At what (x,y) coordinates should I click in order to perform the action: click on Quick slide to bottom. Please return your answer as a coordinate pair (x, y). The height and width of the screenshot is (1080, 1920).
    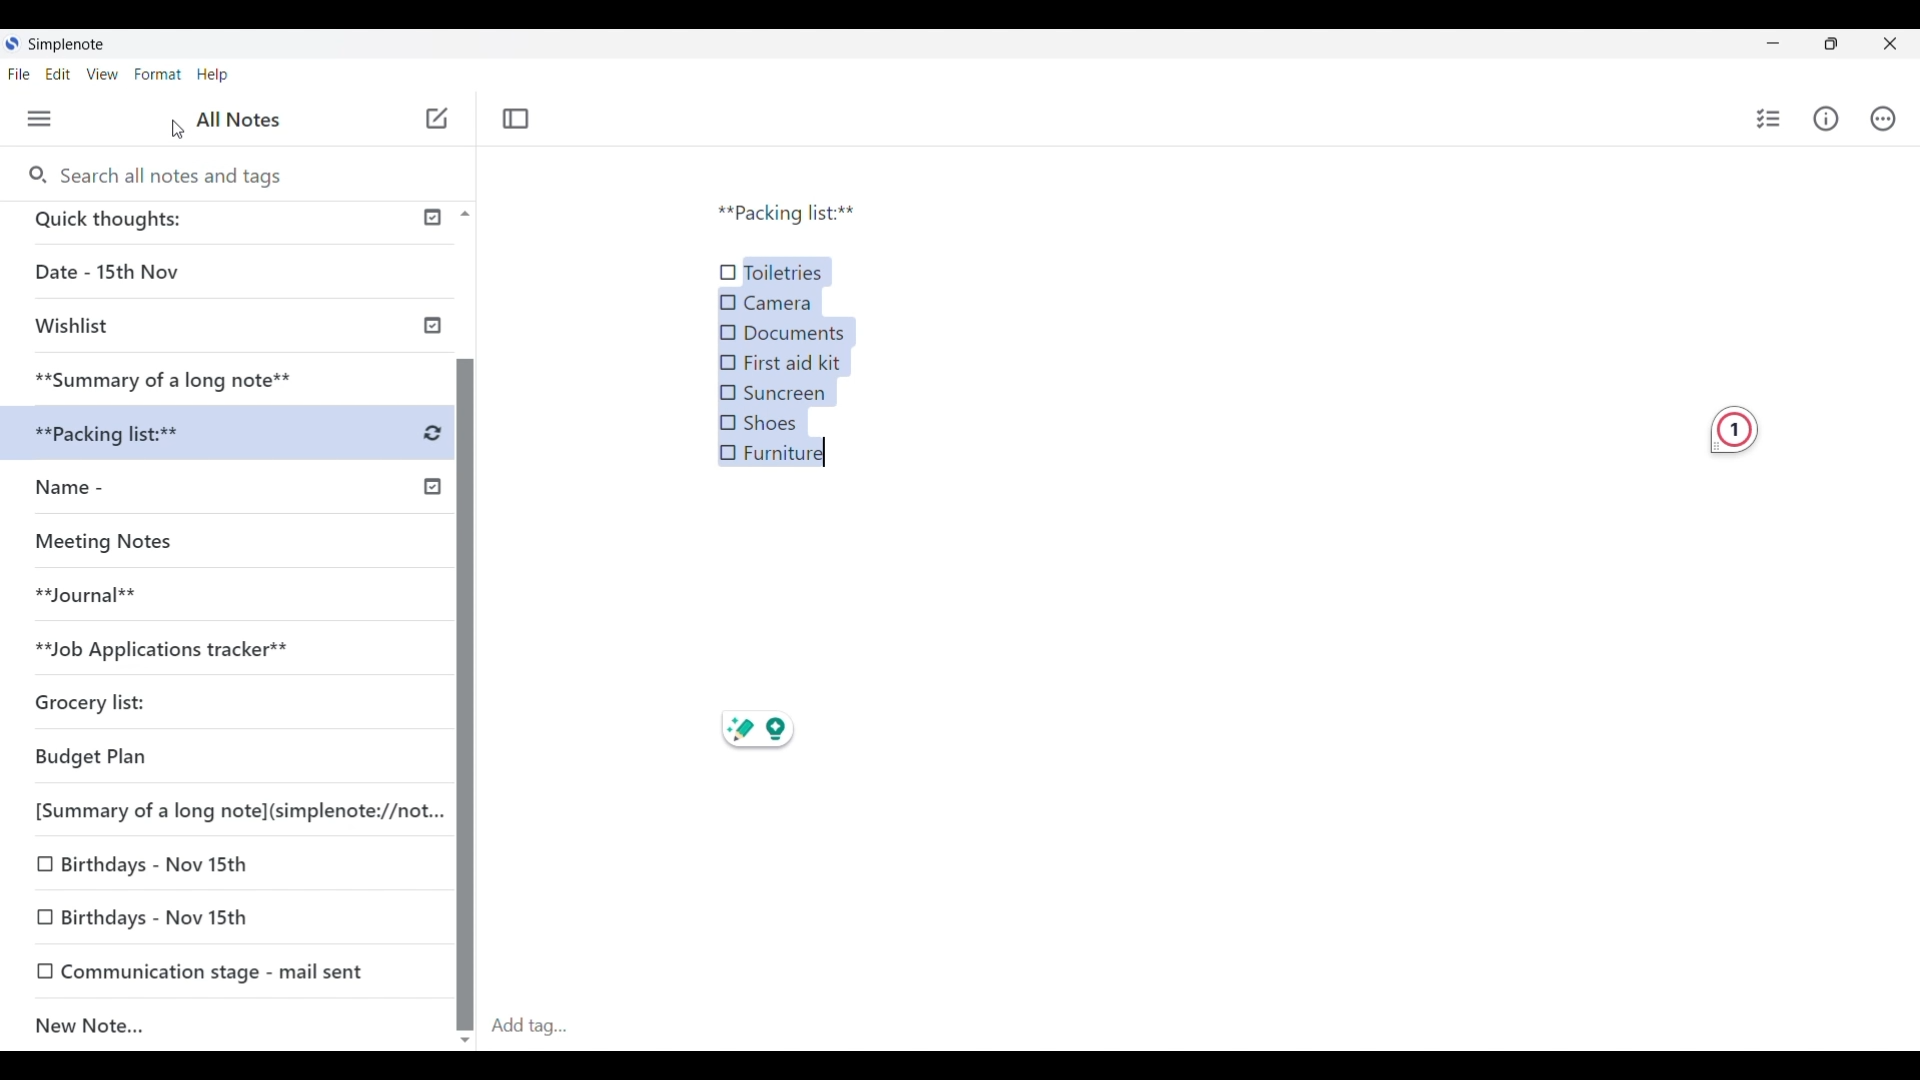
    Looking at the image, I should click on (465, 1041).